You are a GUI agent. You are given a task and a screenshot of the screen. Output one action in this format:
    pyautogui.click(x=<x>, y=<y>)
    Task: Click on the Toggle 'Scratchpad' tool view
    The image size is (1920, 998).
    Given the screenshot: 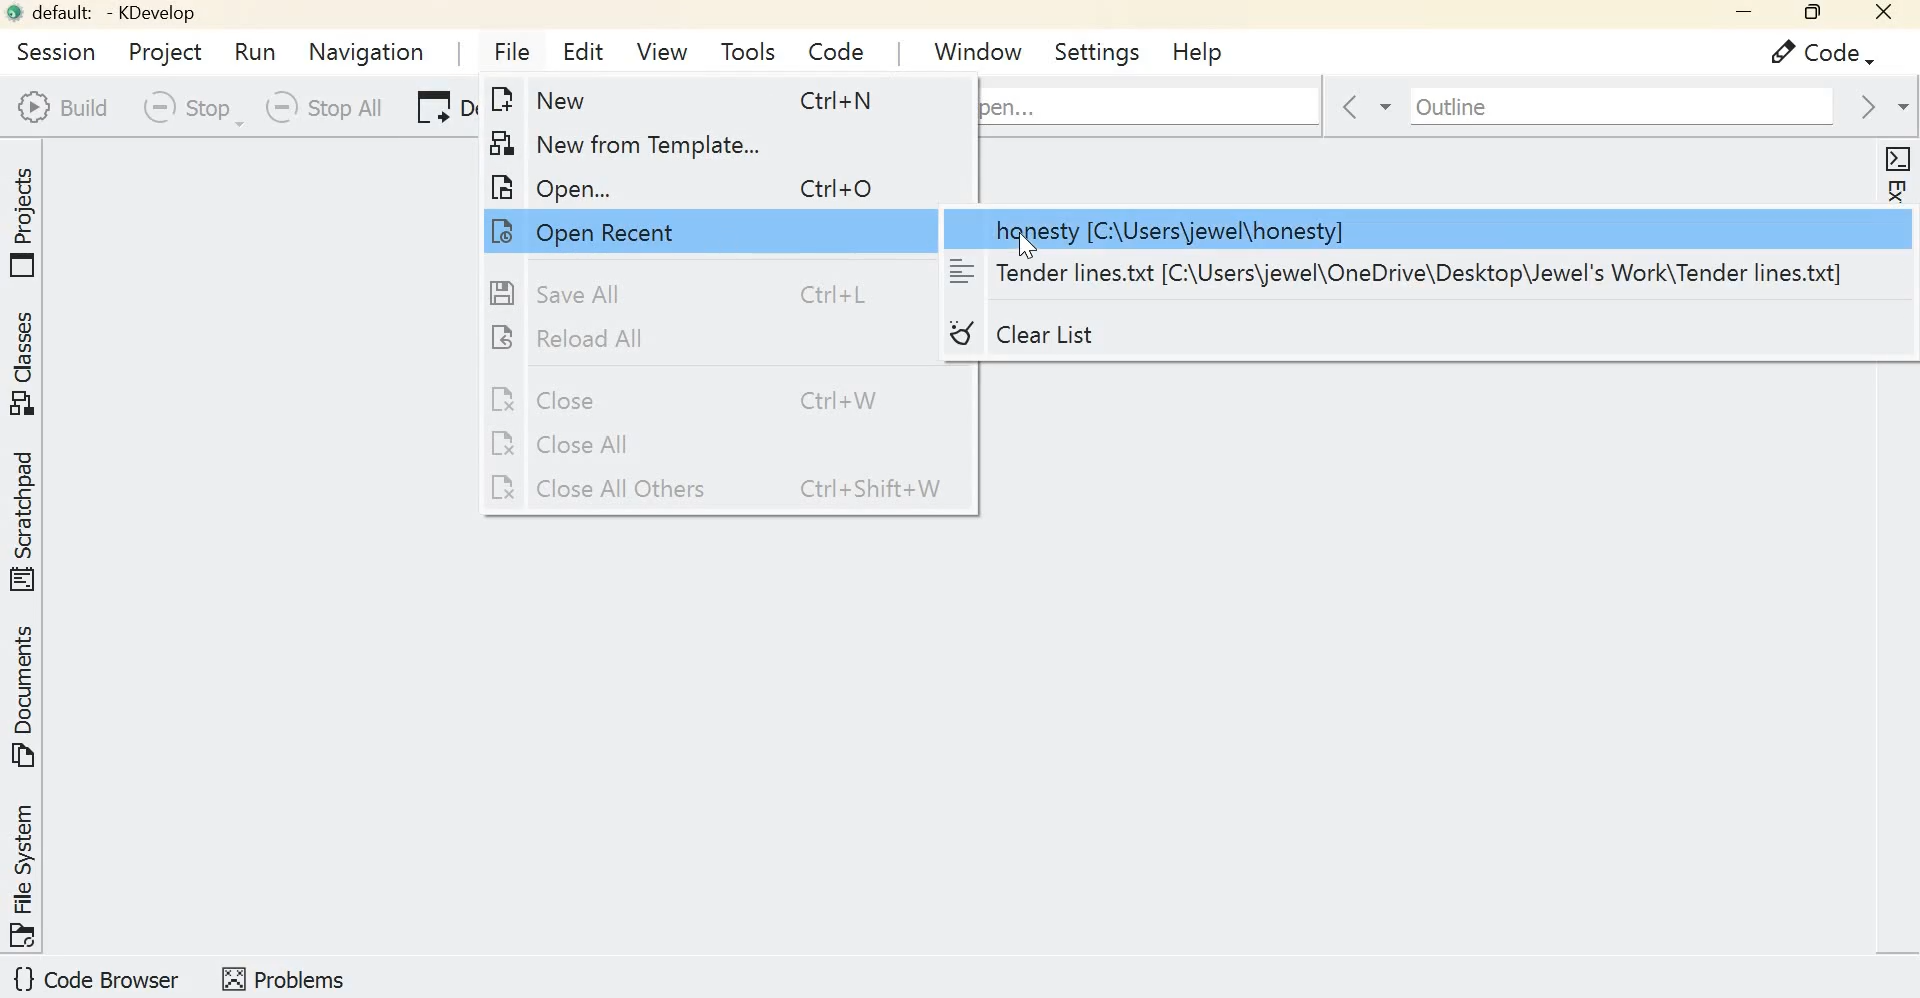 What is the action you would take?
    pyautogui.click(x=27, y=519)
    